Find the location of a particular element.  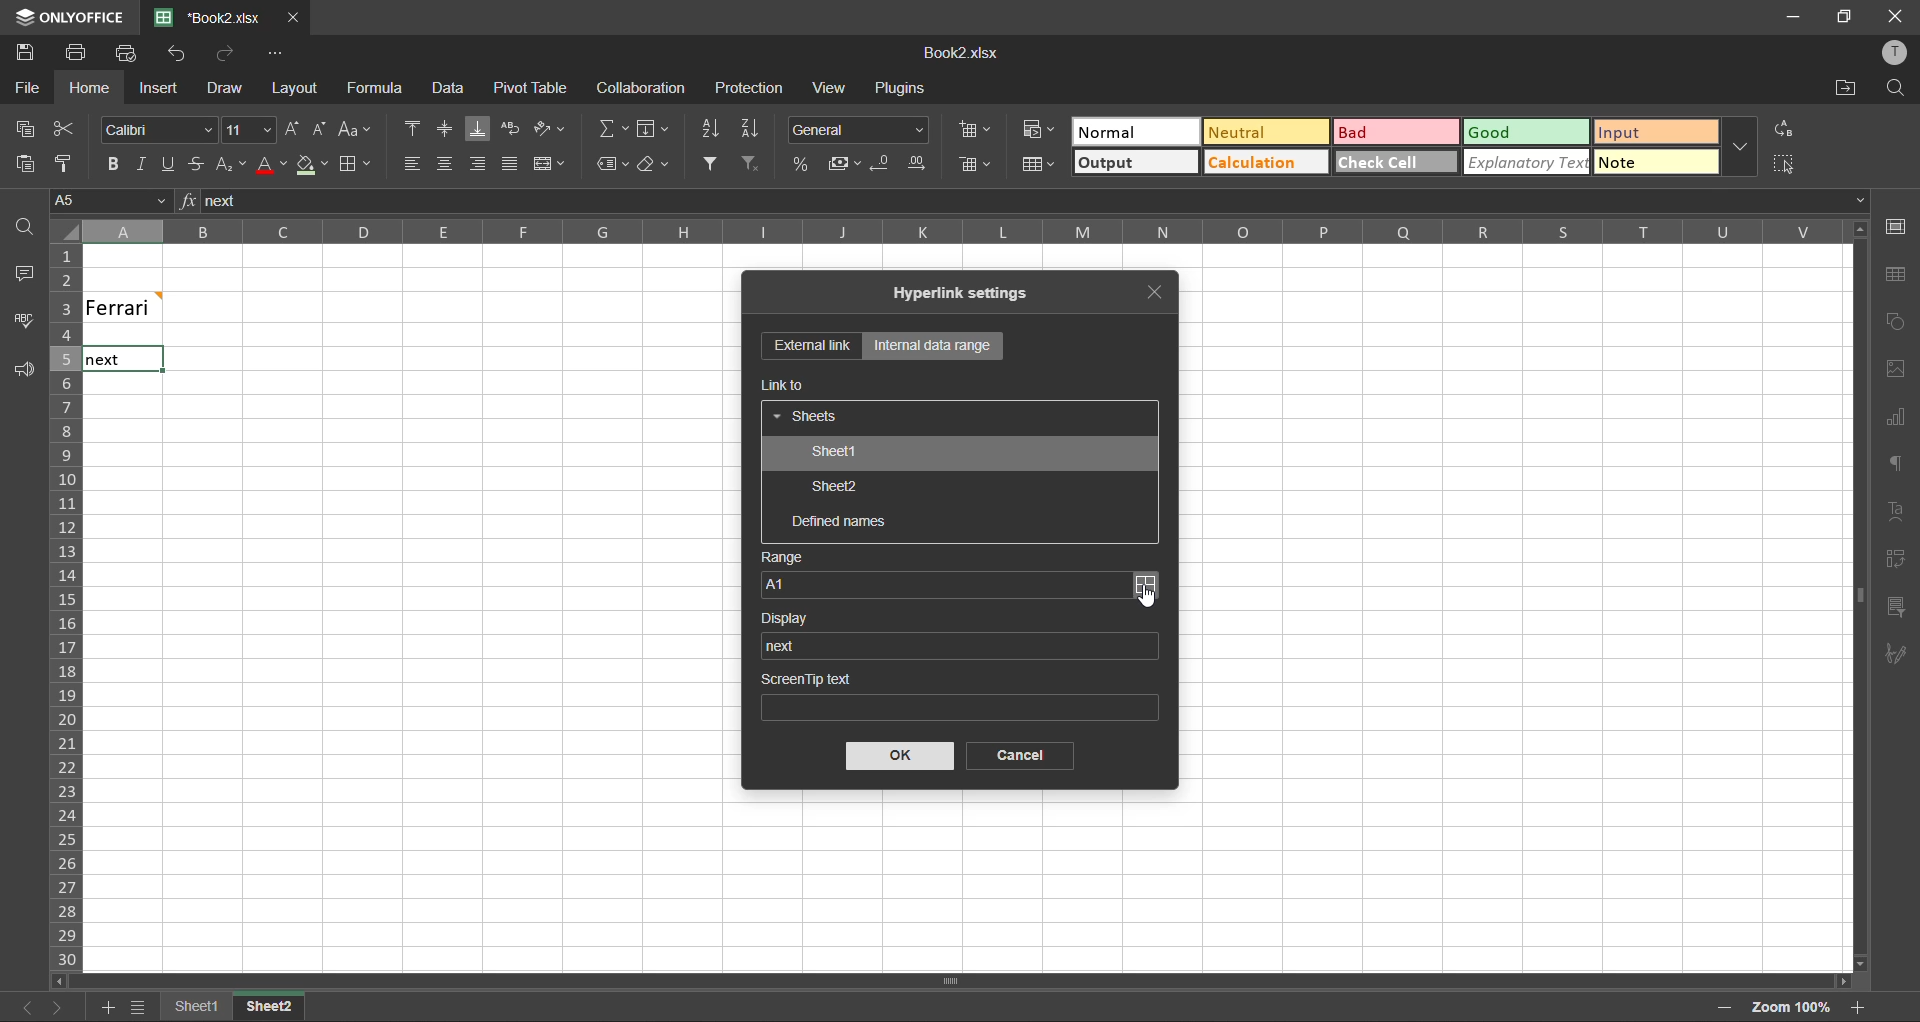

named ranges is located at coordinates (613, 164).